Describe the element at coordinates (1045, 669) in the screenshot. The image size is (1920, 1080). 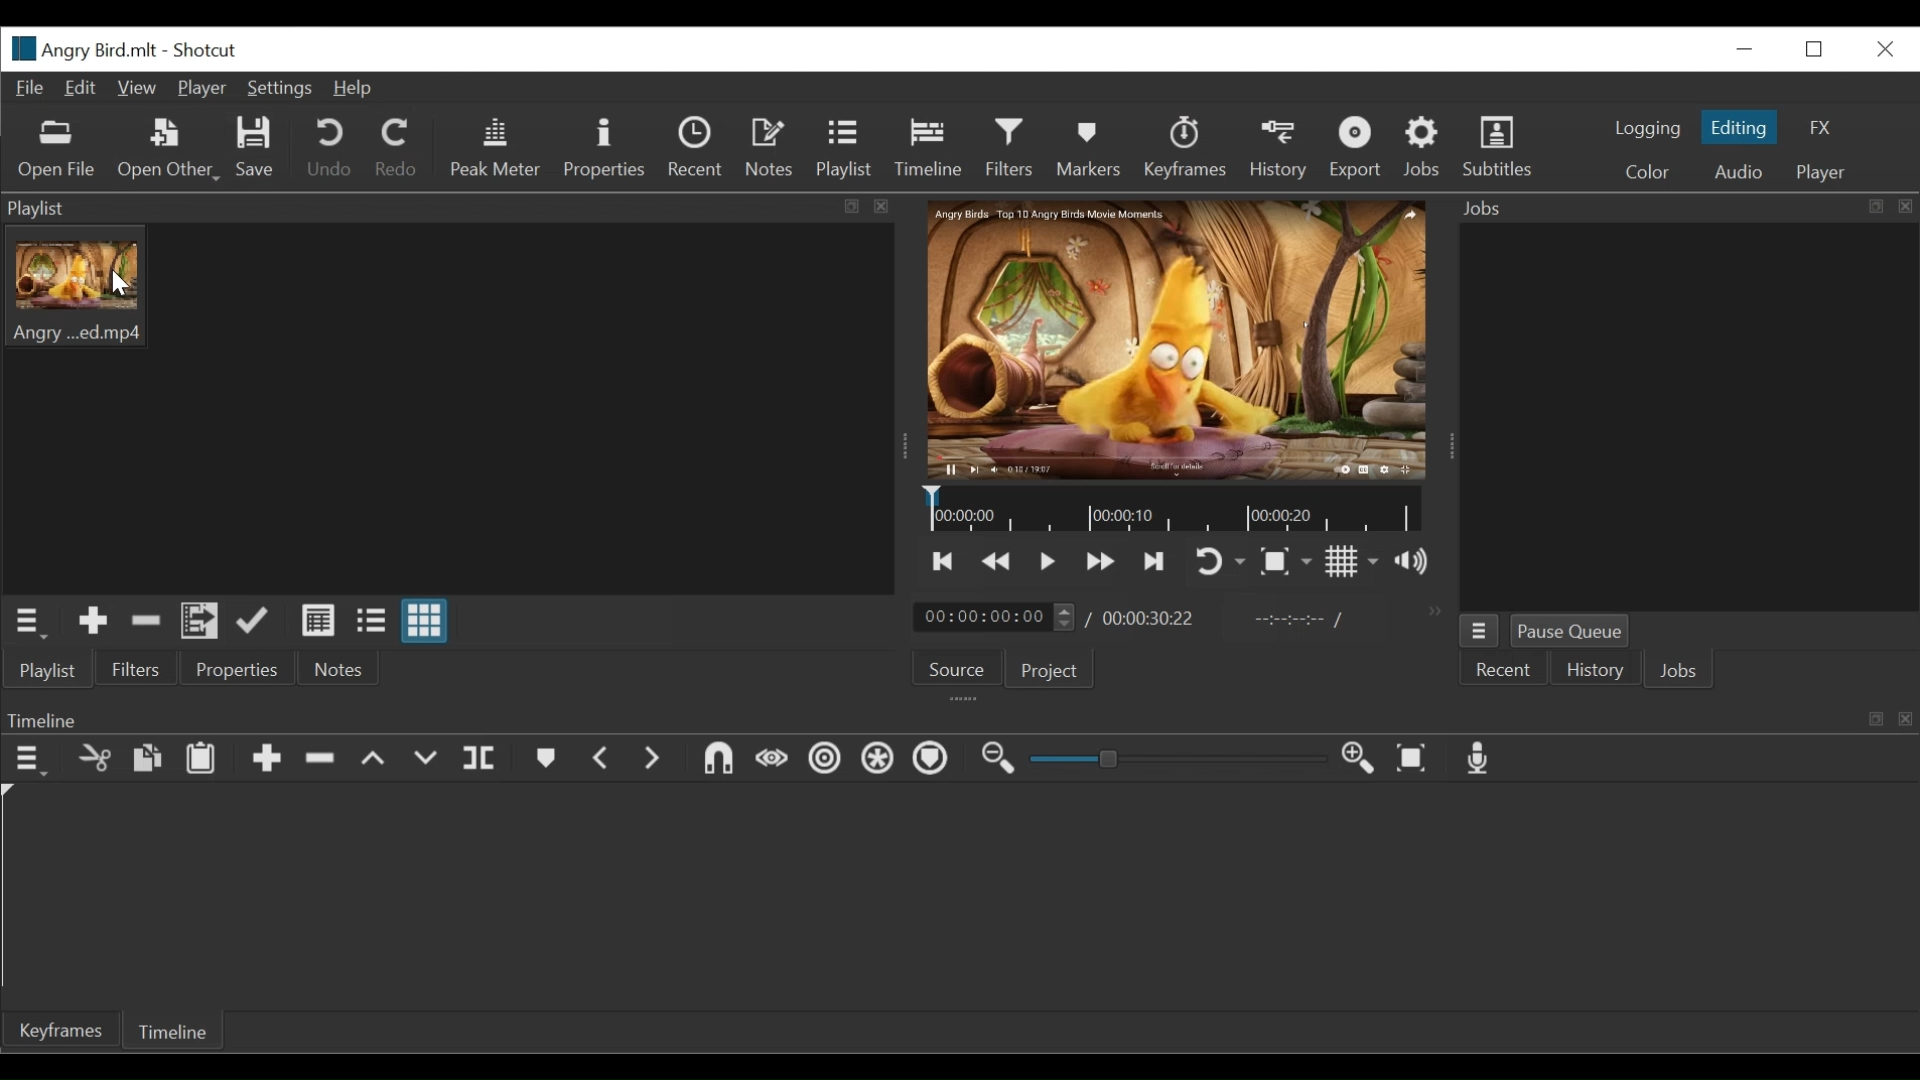
I see `Project` at that location.